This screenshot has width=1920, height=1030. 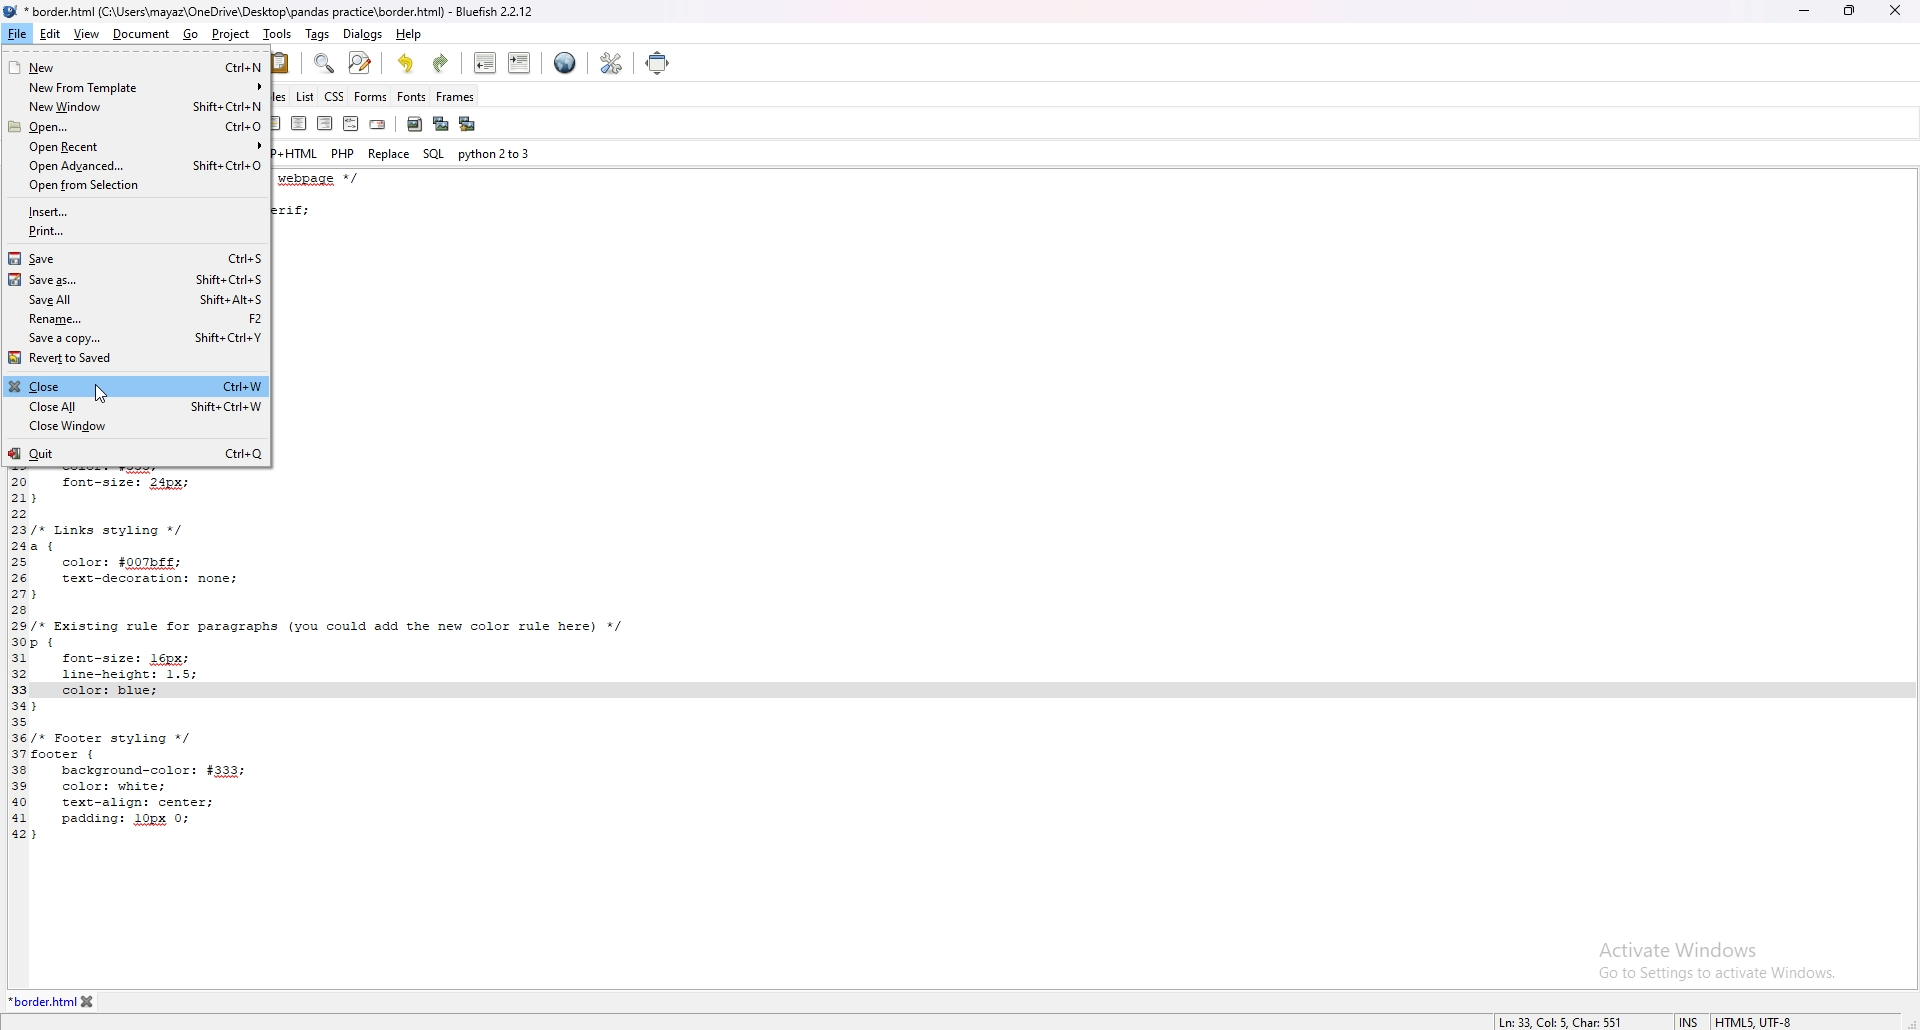 What do you see at coordinates (269, 11) in the screenshot?
I see `file name` at bounding box center [269, 11].